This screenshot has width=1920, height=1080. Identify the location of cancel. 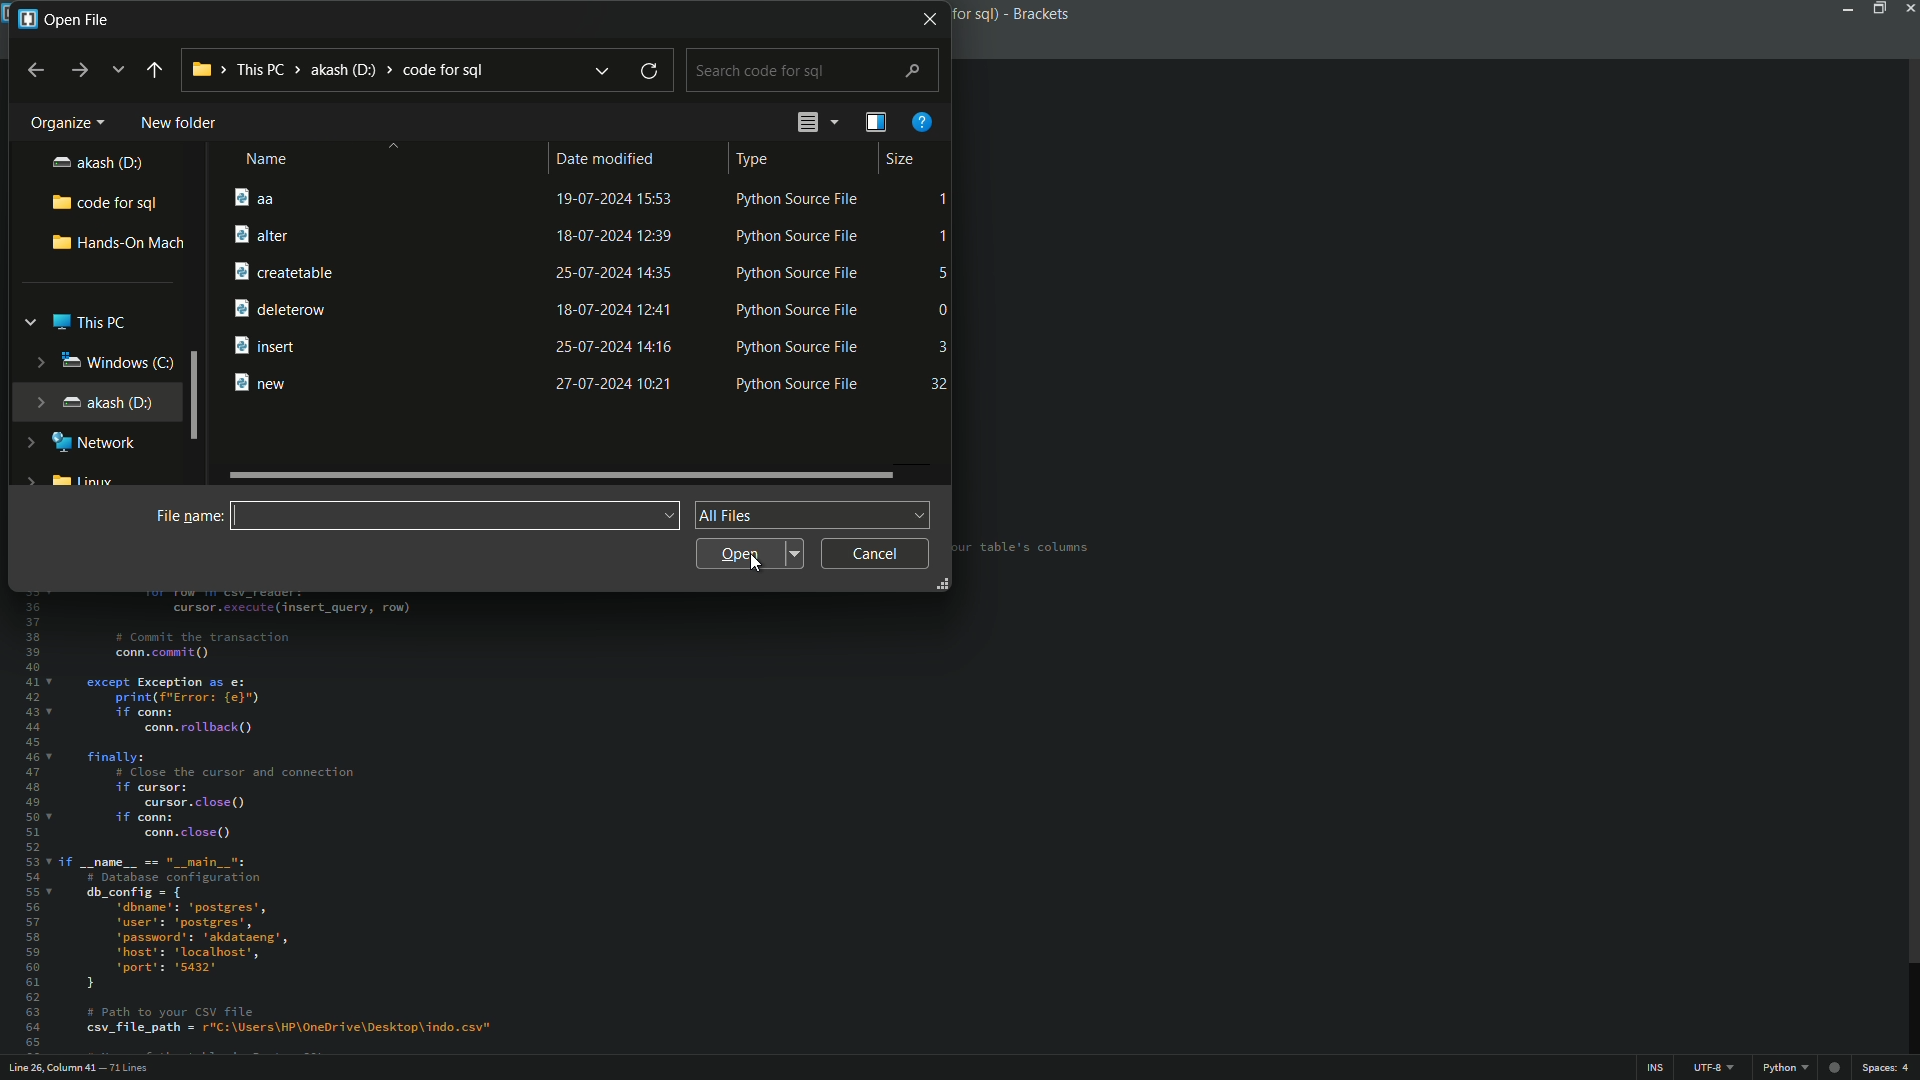
(875, 553).